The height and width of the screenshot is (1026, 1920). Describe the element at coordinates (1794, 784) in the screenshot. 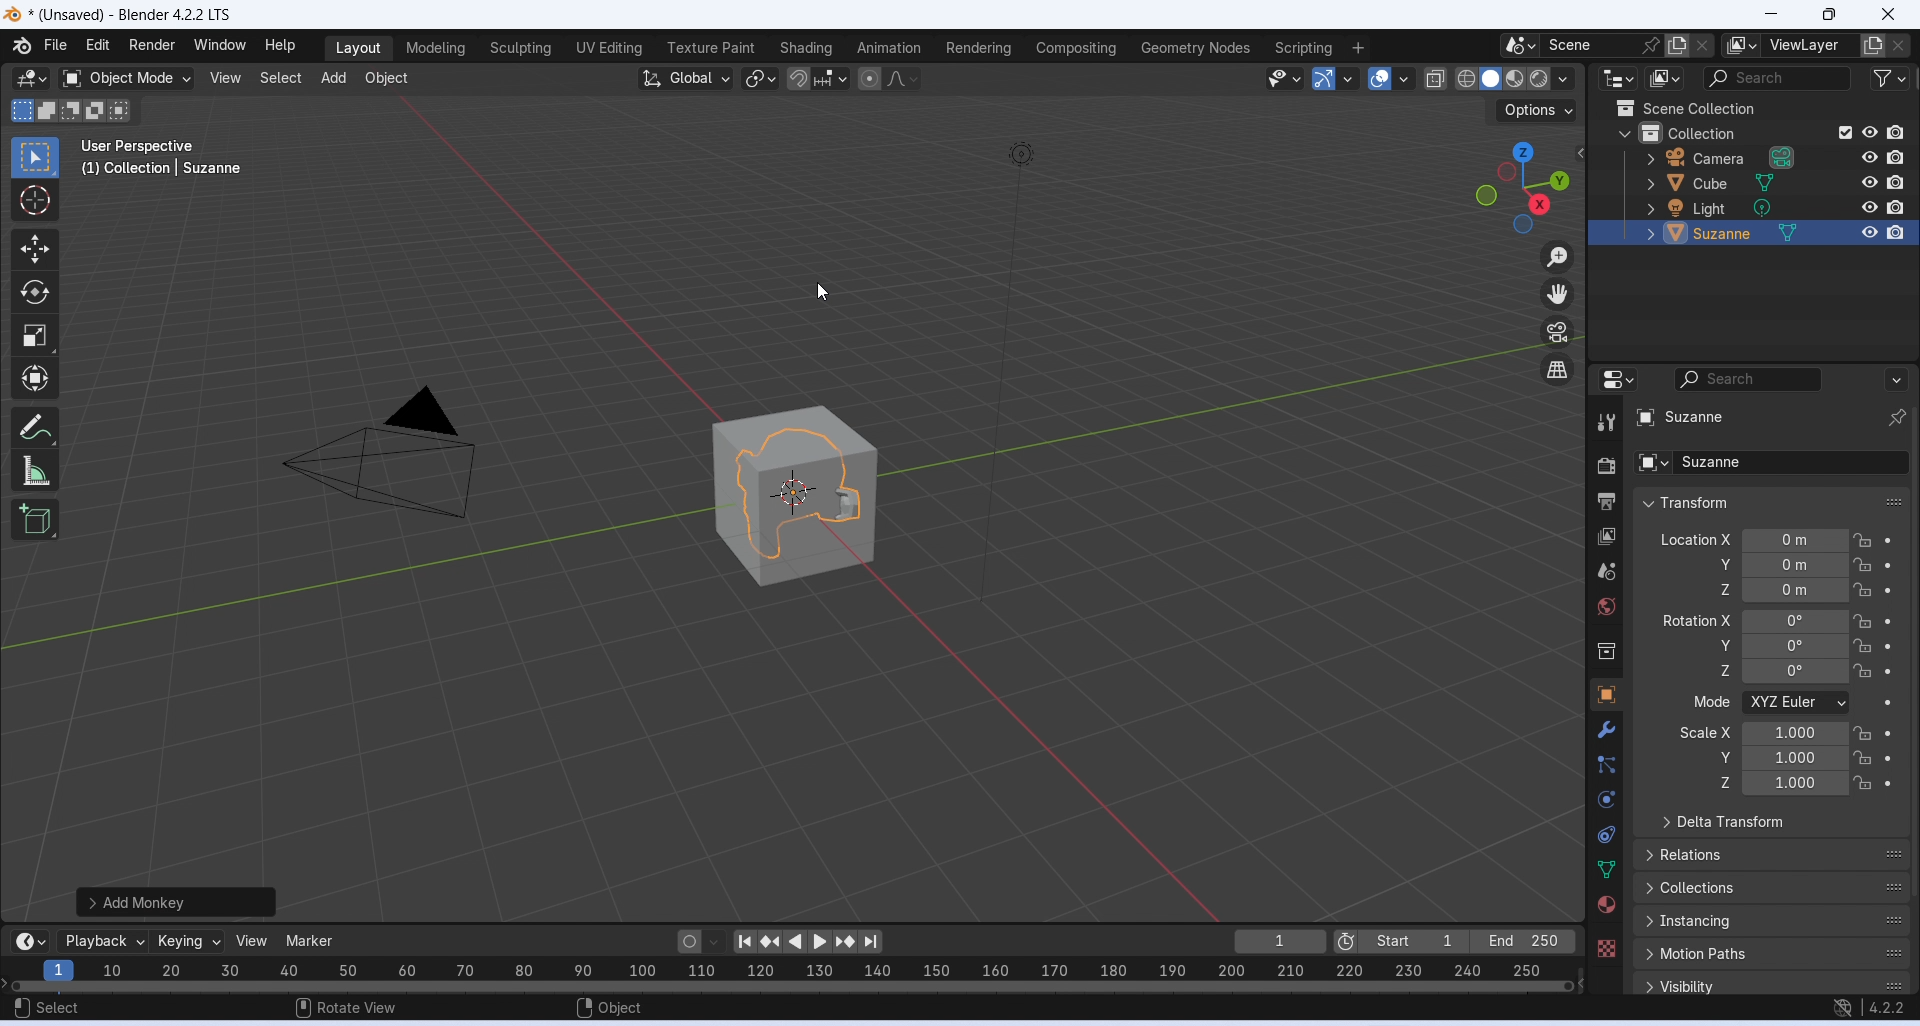

I see `scale` at that location.